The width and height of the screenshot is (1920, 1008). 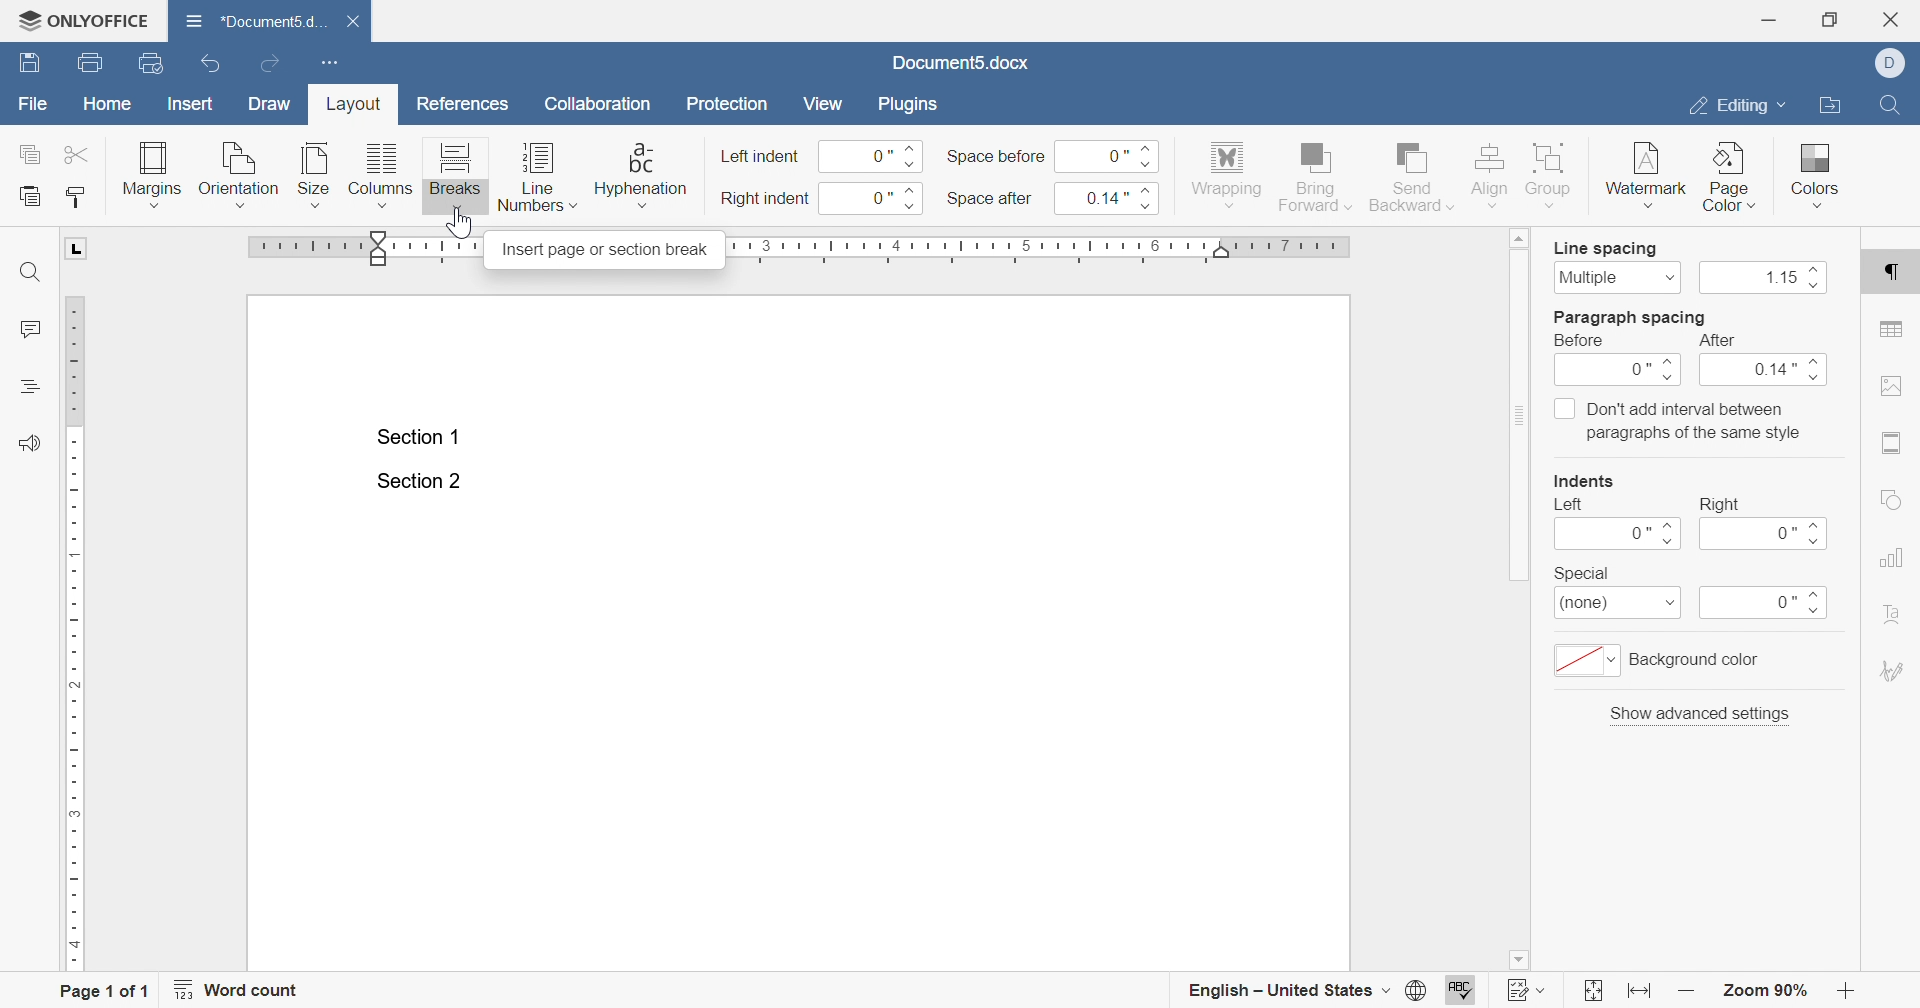 I want to click on quick print, so click(x=154, y=62).